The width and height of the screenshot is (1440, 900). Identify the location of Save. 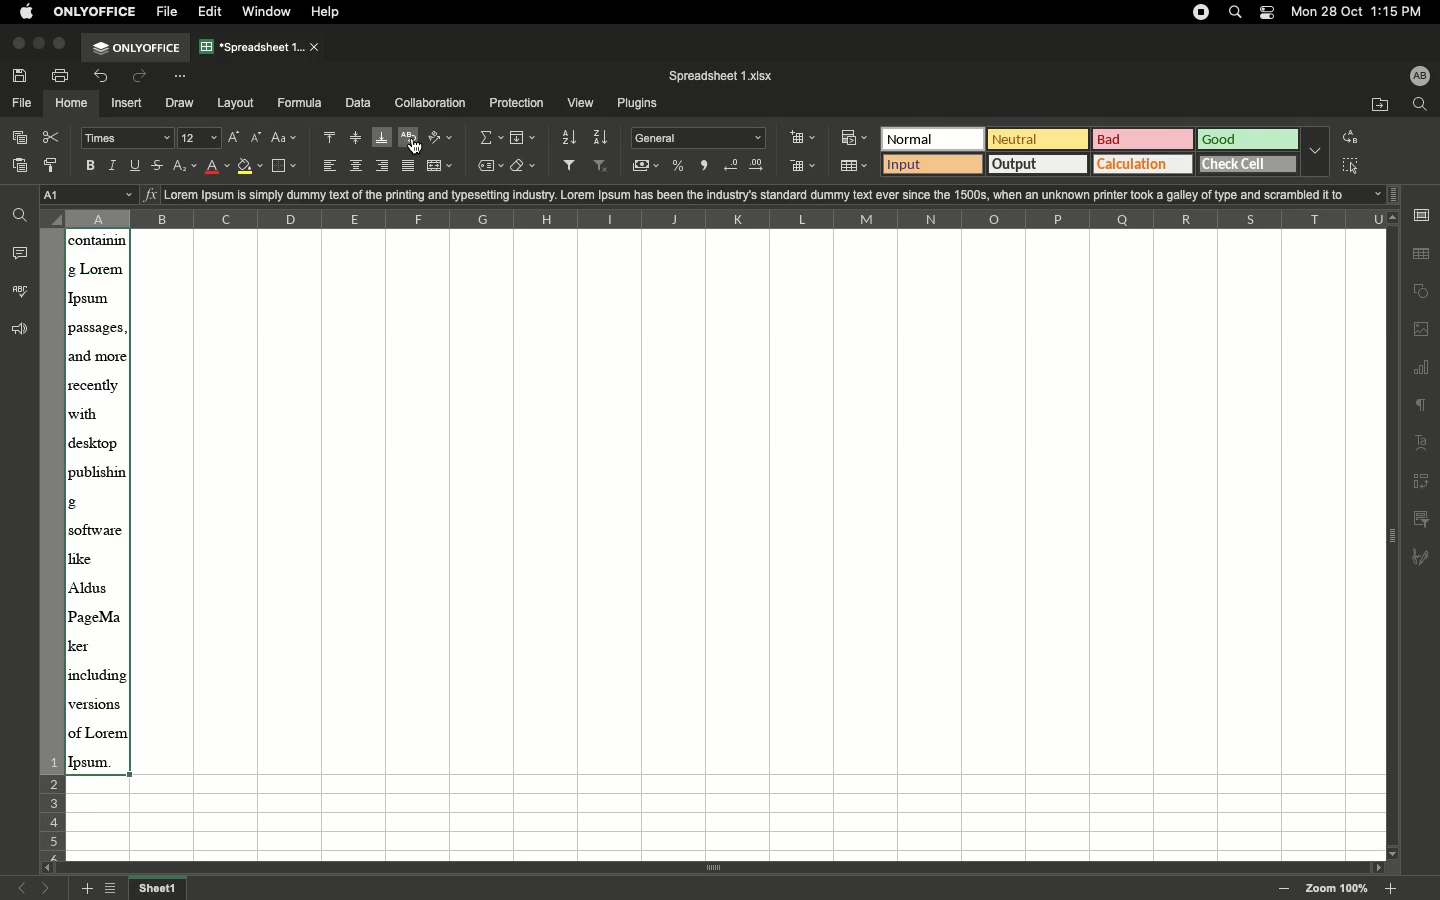
(23, 76).